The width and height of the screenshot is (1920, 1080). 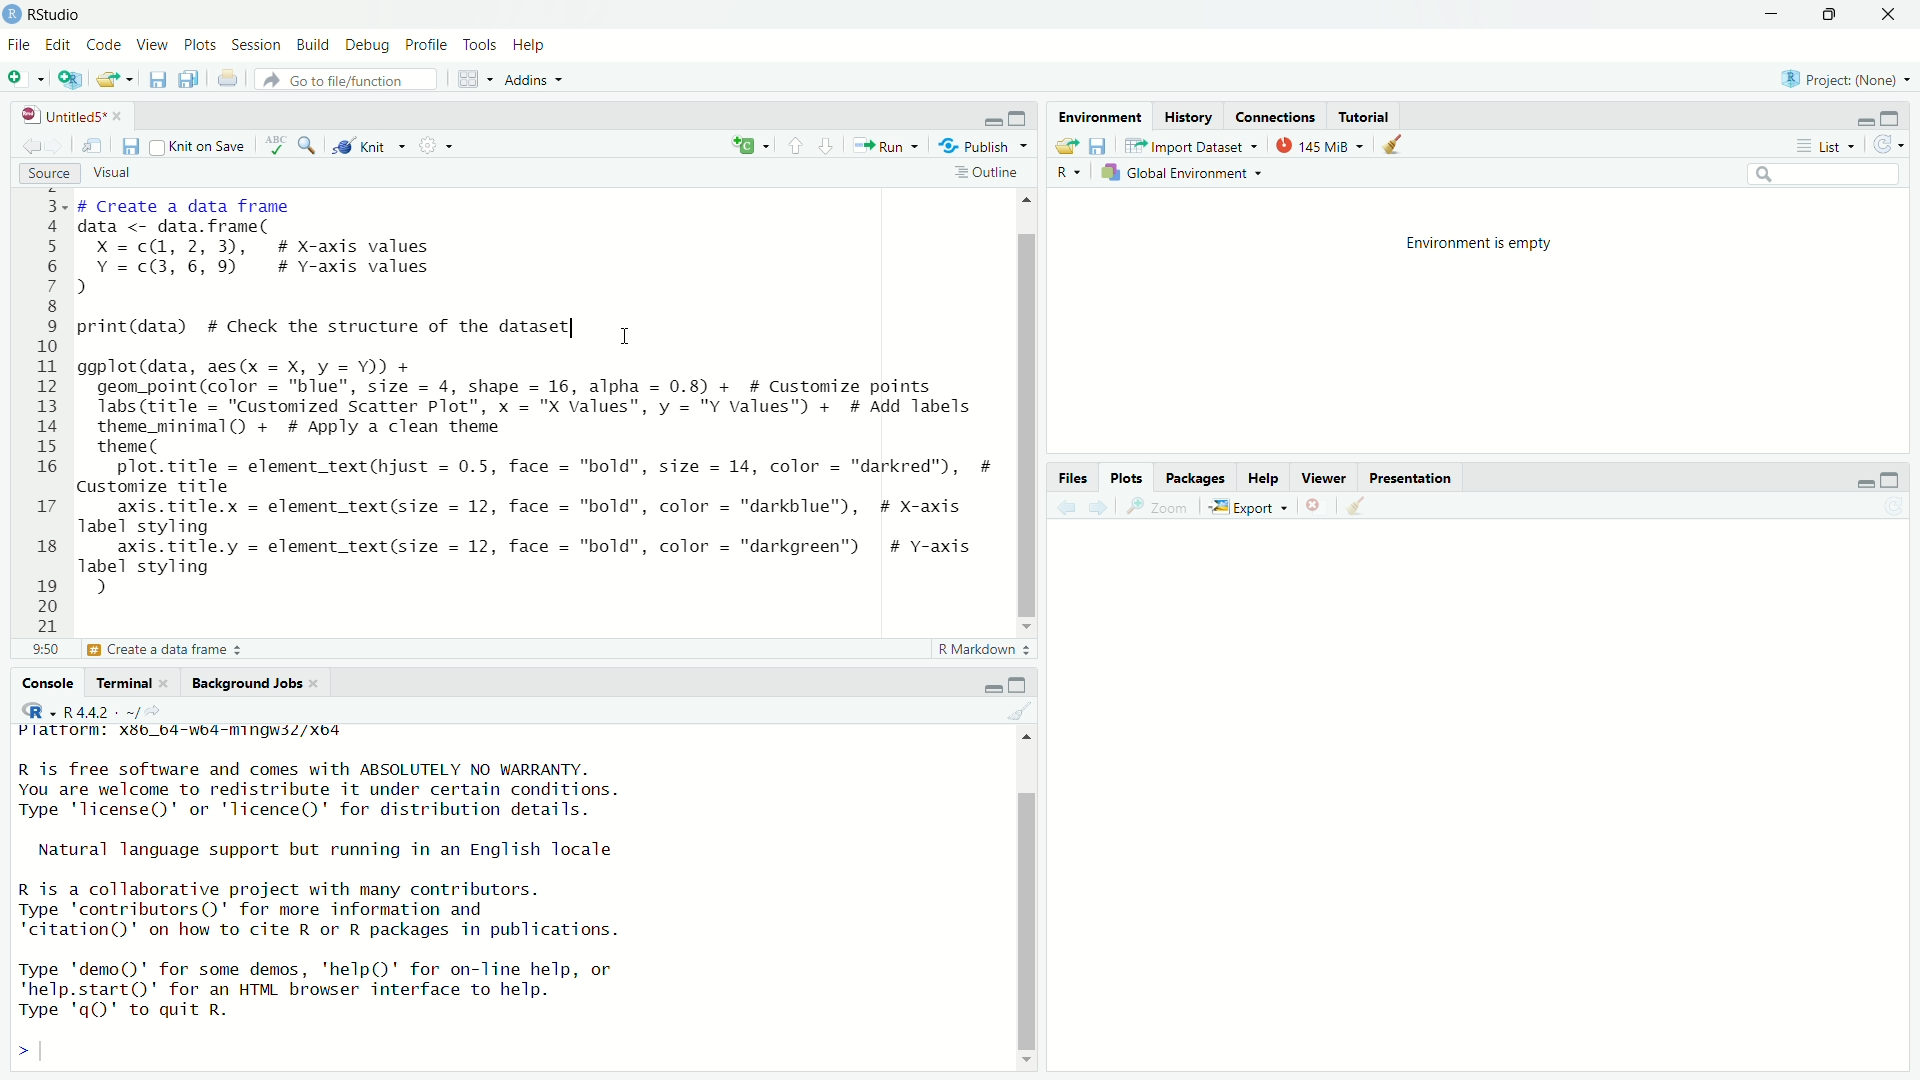 What do you see at coordinates (48, 175) in the screenshot?
I see `Source` at bounding box center [48, 175].